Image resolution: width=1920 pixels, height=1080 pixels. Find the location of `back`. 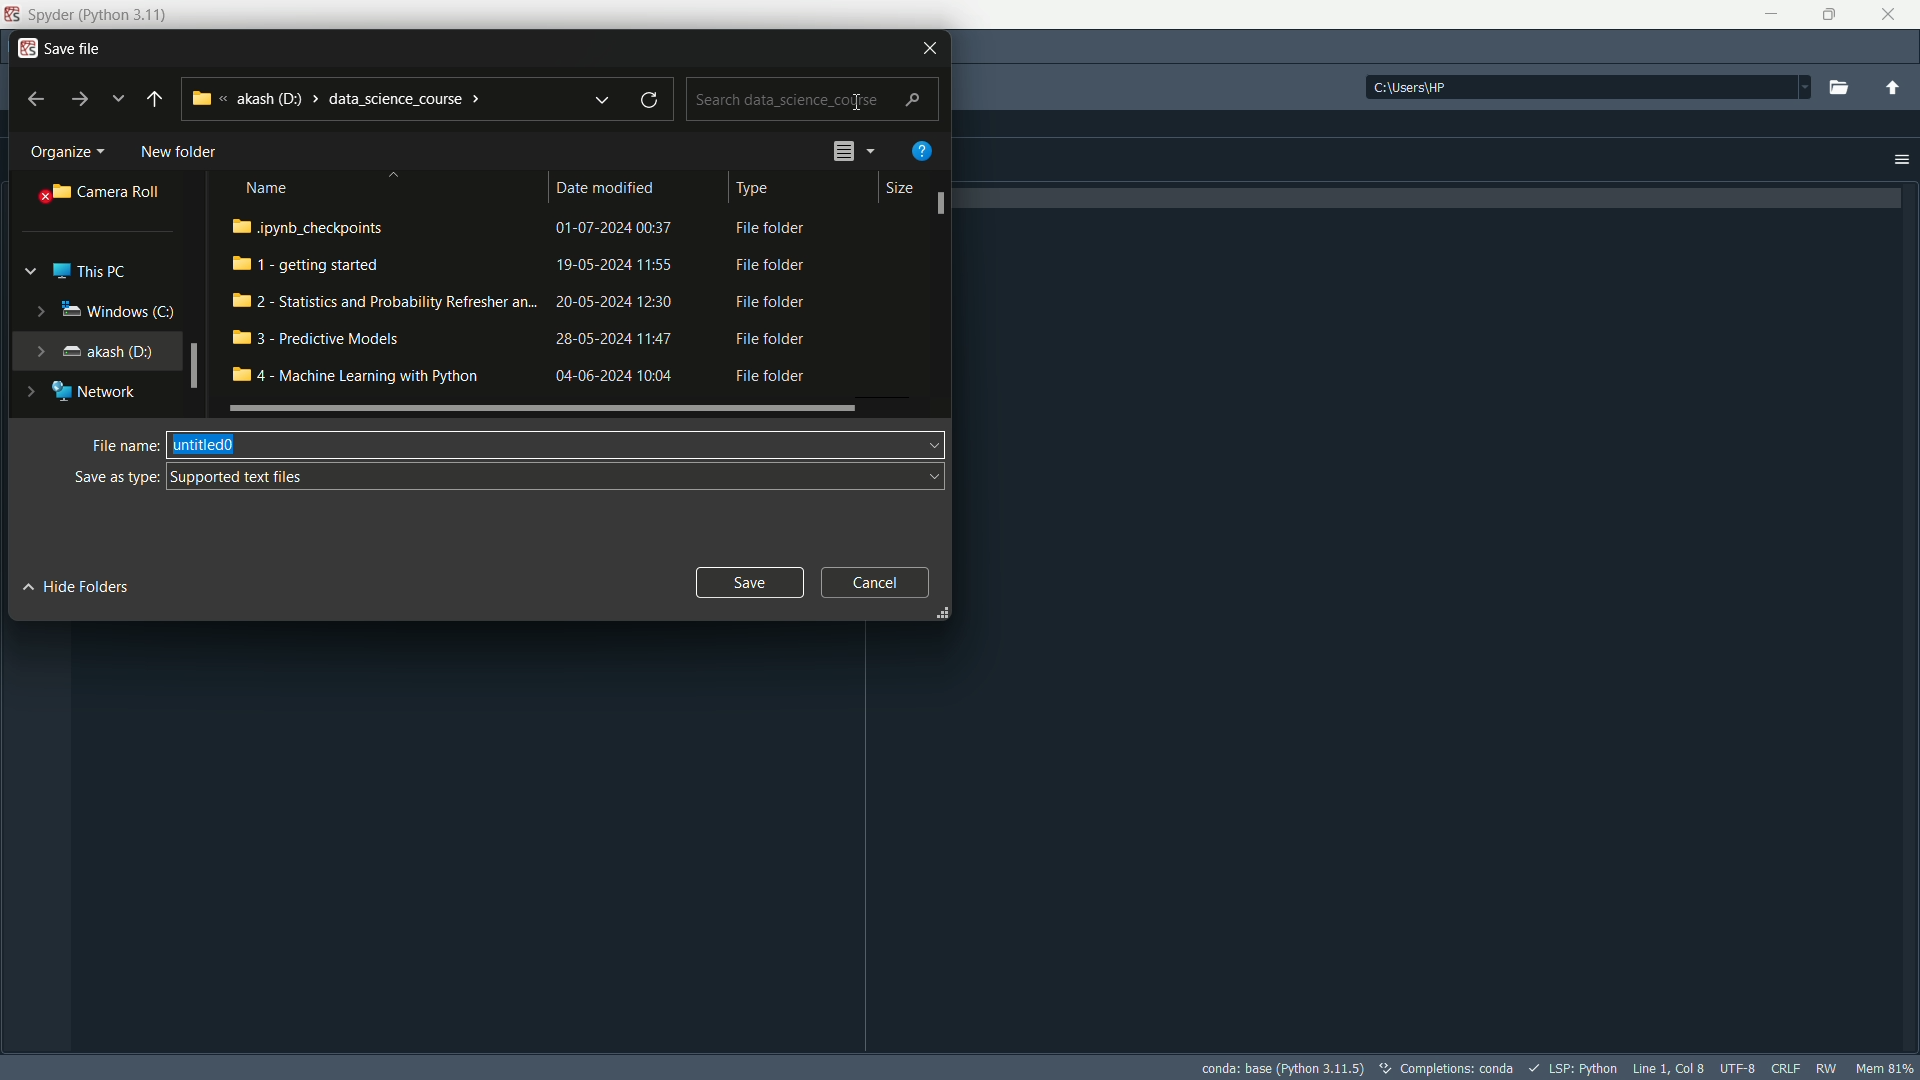

back is located at coordinates (155, 99).